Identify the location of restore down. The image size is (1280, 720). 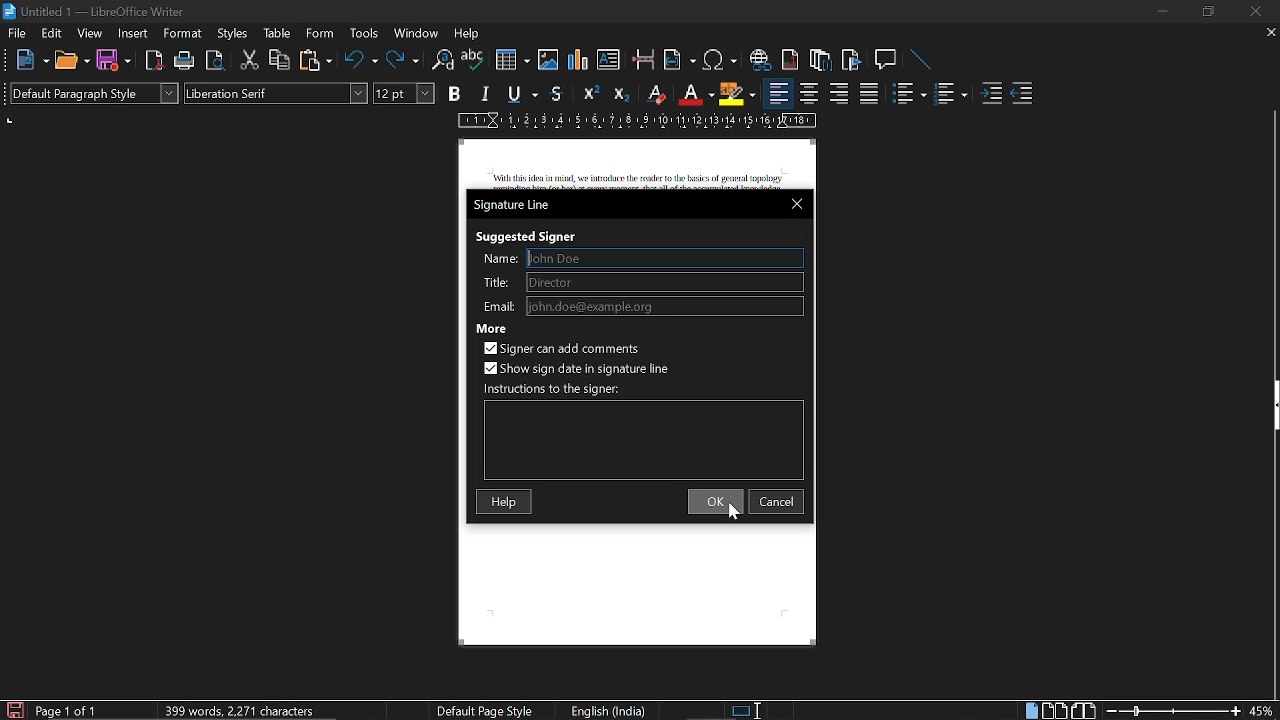
(1208, 12).